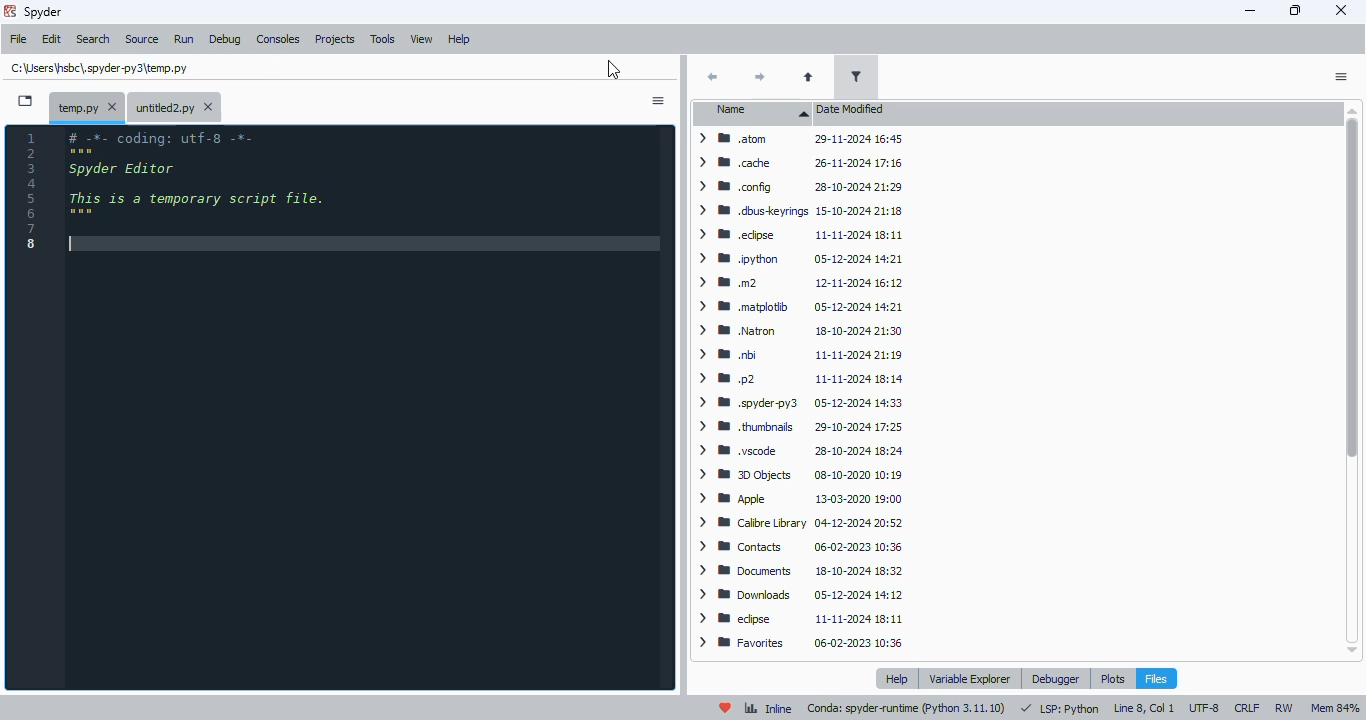 This screenshot has height=720, width=1366. I want to click on > WB thumbnails 29-10-2024 17:25, so click(798, 425).